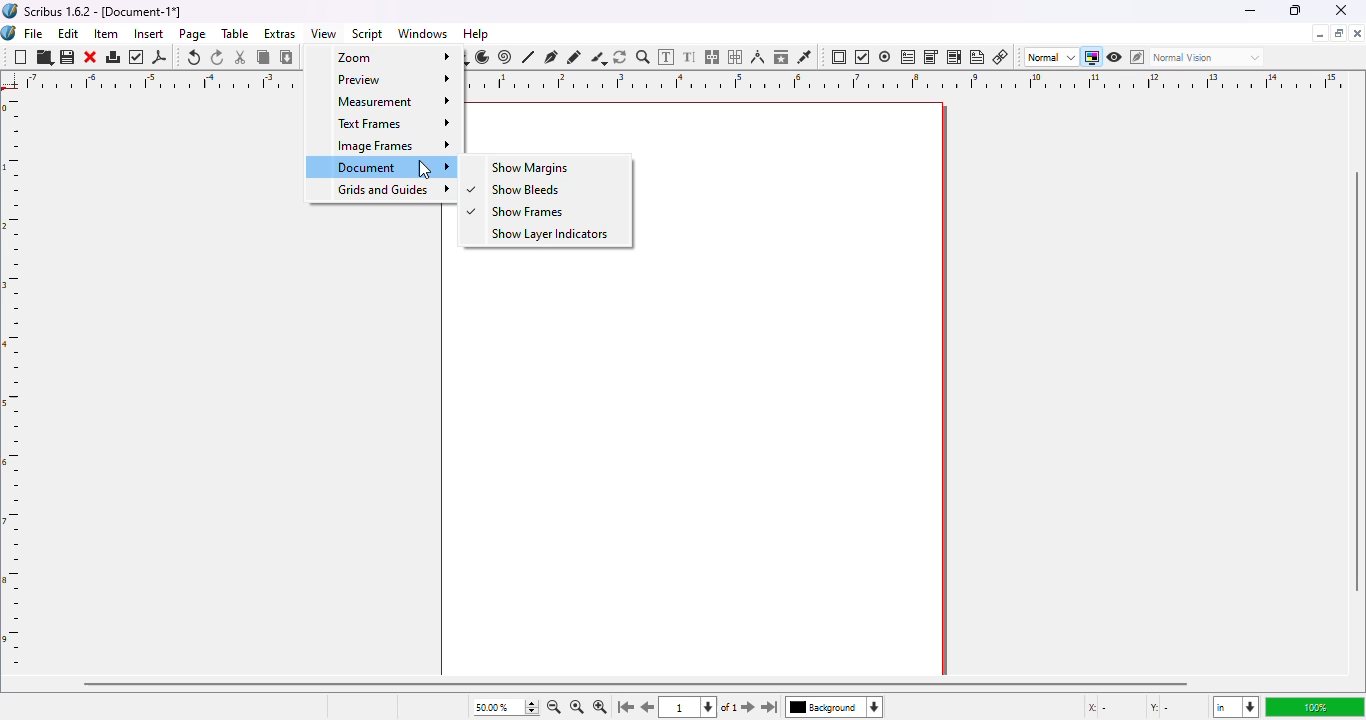 This screenshot has height=720, width=1366. What do you see at coordinates (20, 58) in the screenshot?
I see `new` at bounding box center [20, 58].